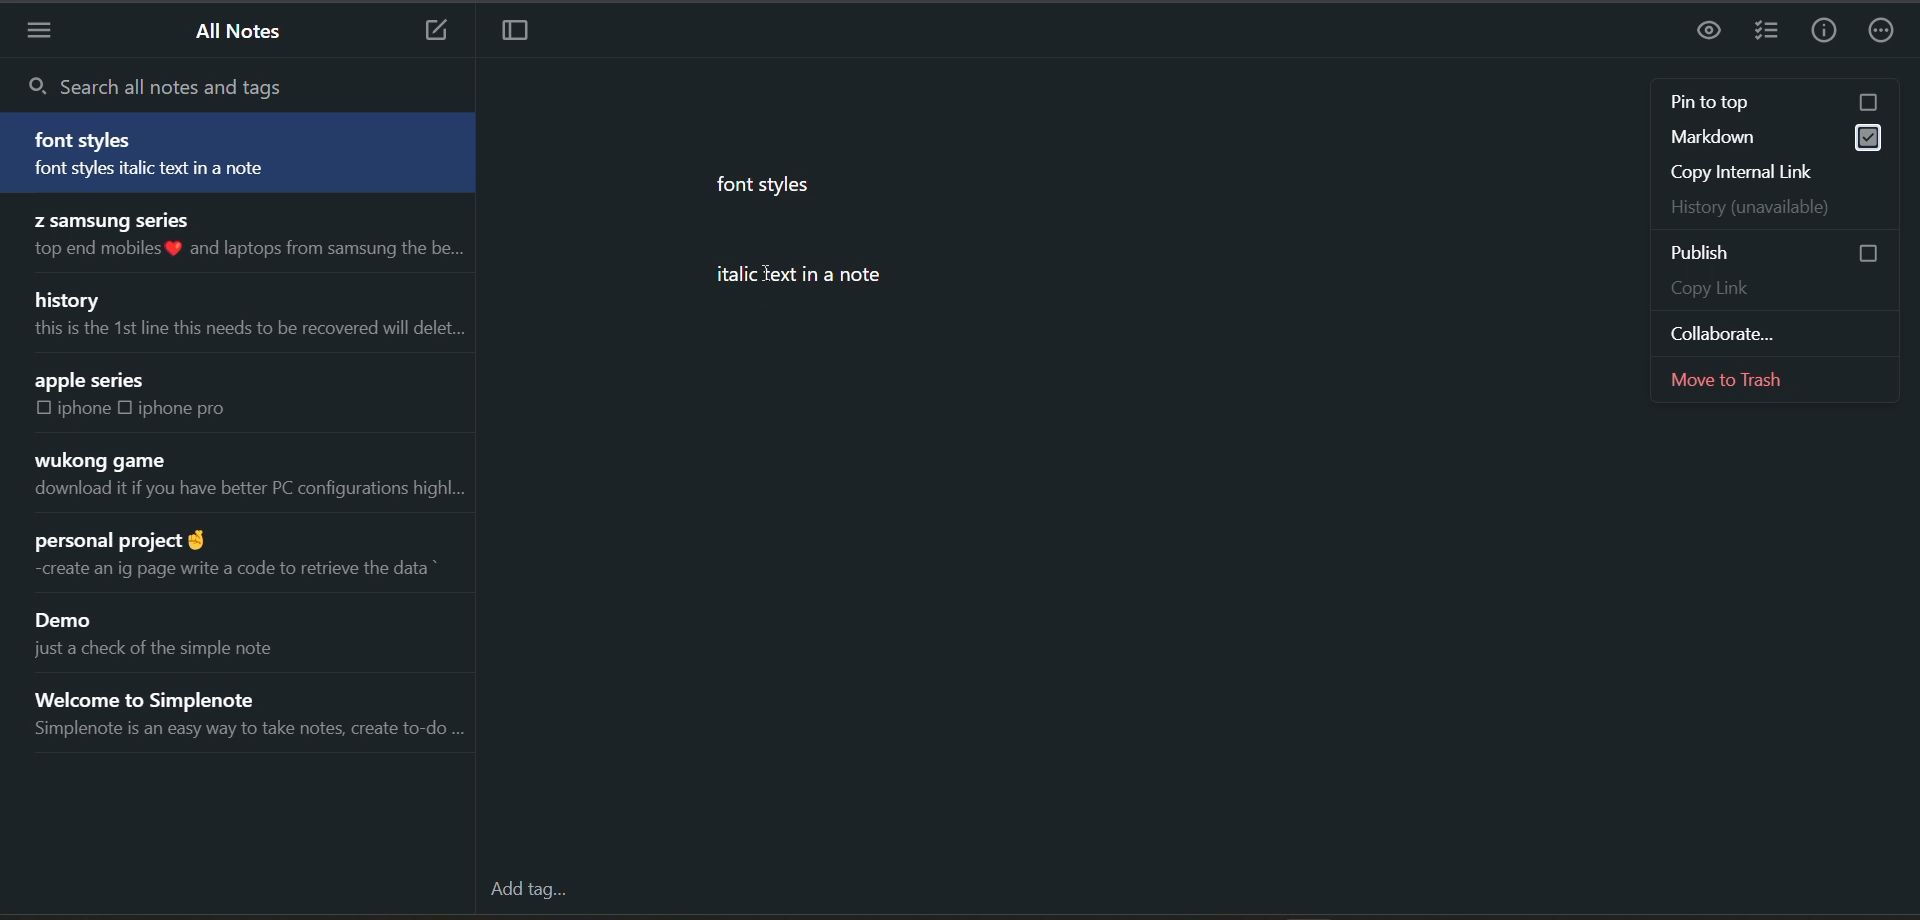  Describe the element at coordinates (1779, 331) in the screenshot. I see `collaborate` at that location.